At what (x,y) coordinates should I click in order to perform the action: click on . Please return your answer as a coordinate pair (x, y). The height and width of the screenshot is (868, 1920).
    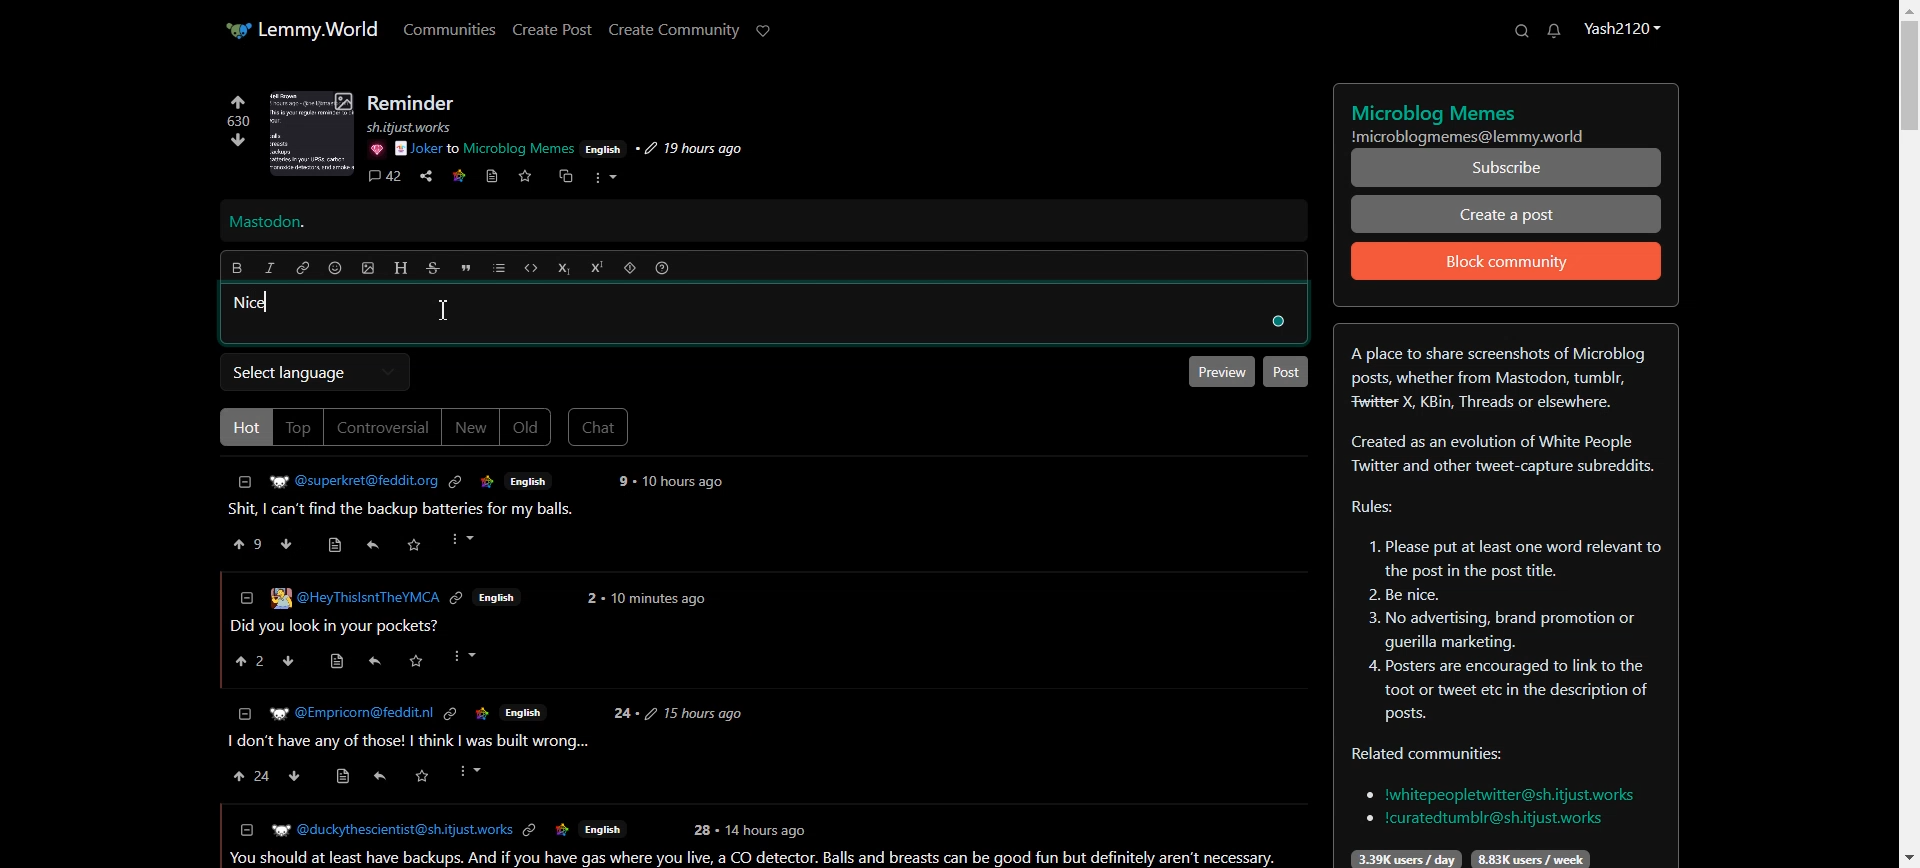
    Looking at the image, I should click on (620, 481).